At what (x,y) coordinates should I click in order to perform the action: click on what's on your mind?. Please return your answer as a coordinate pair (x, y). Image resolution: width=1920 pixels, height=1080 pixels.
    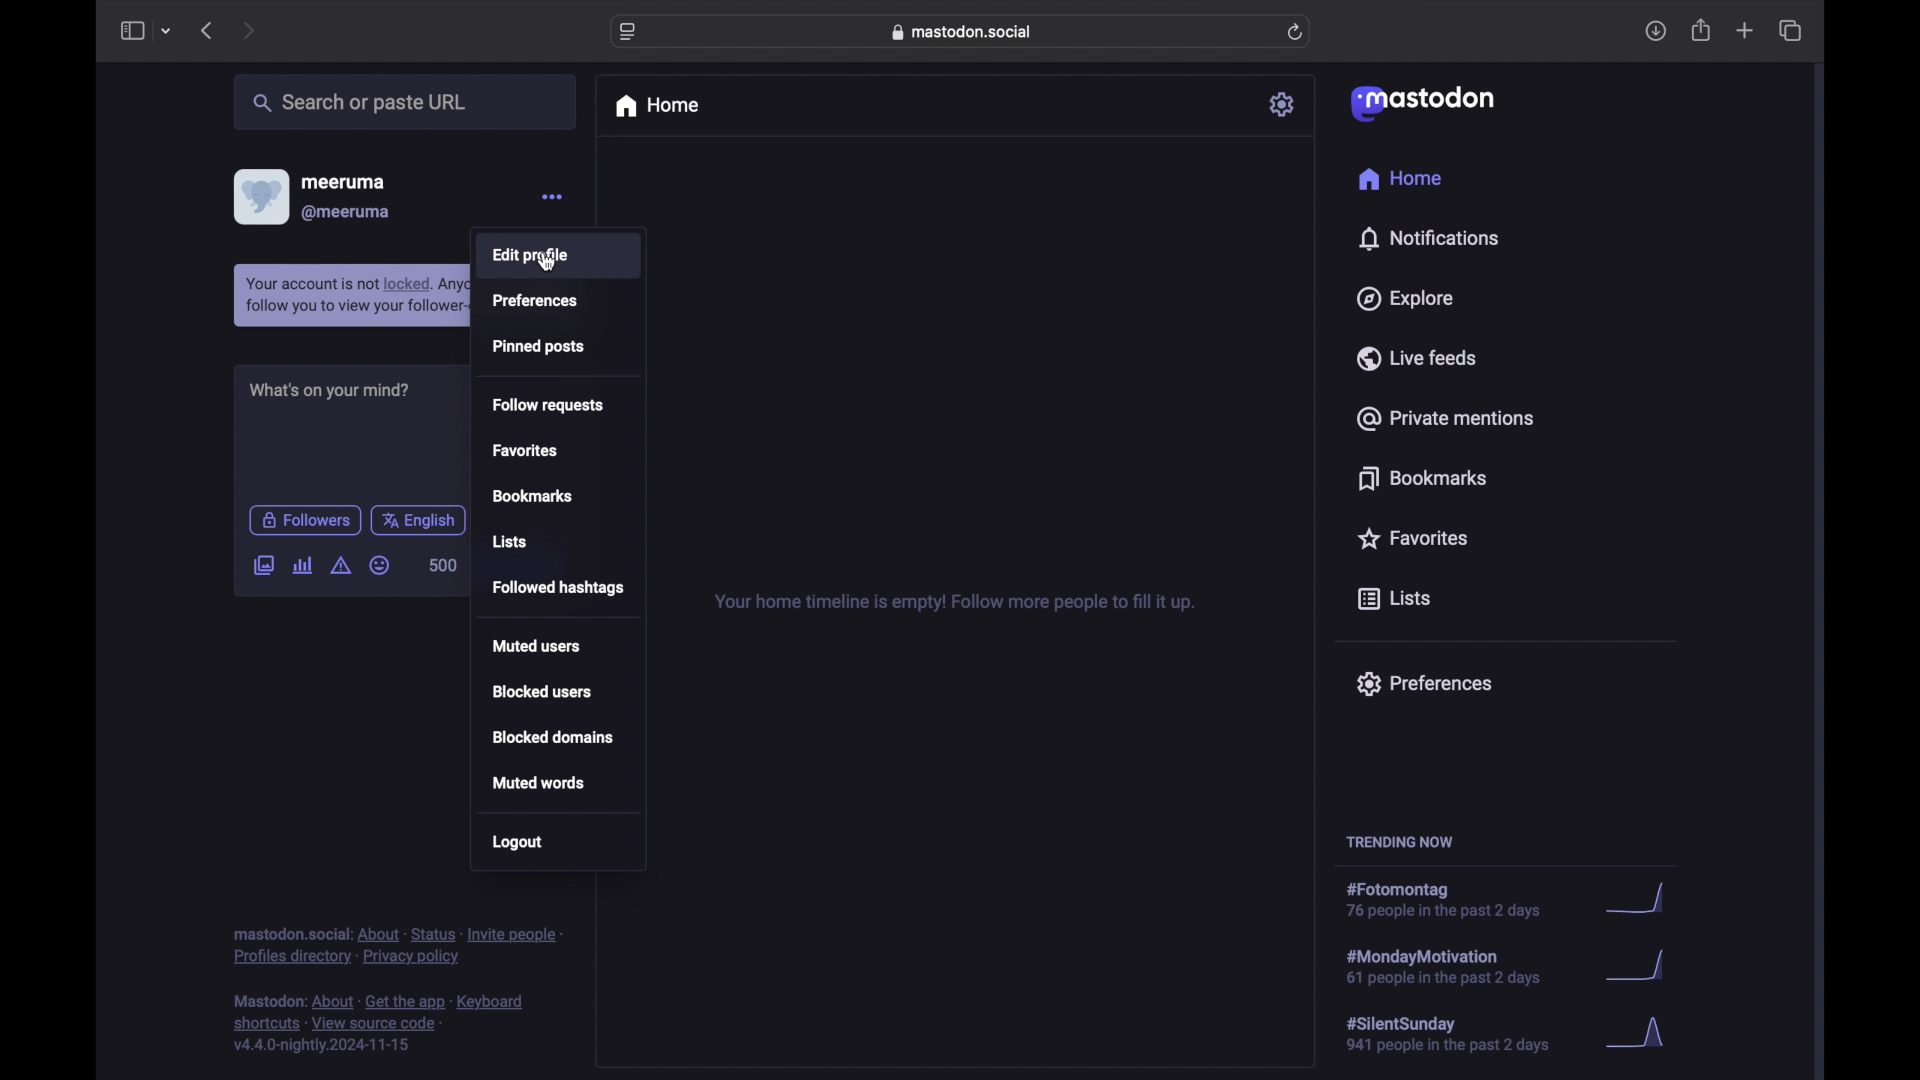
    Looking at the image, I should click on (329, 389).